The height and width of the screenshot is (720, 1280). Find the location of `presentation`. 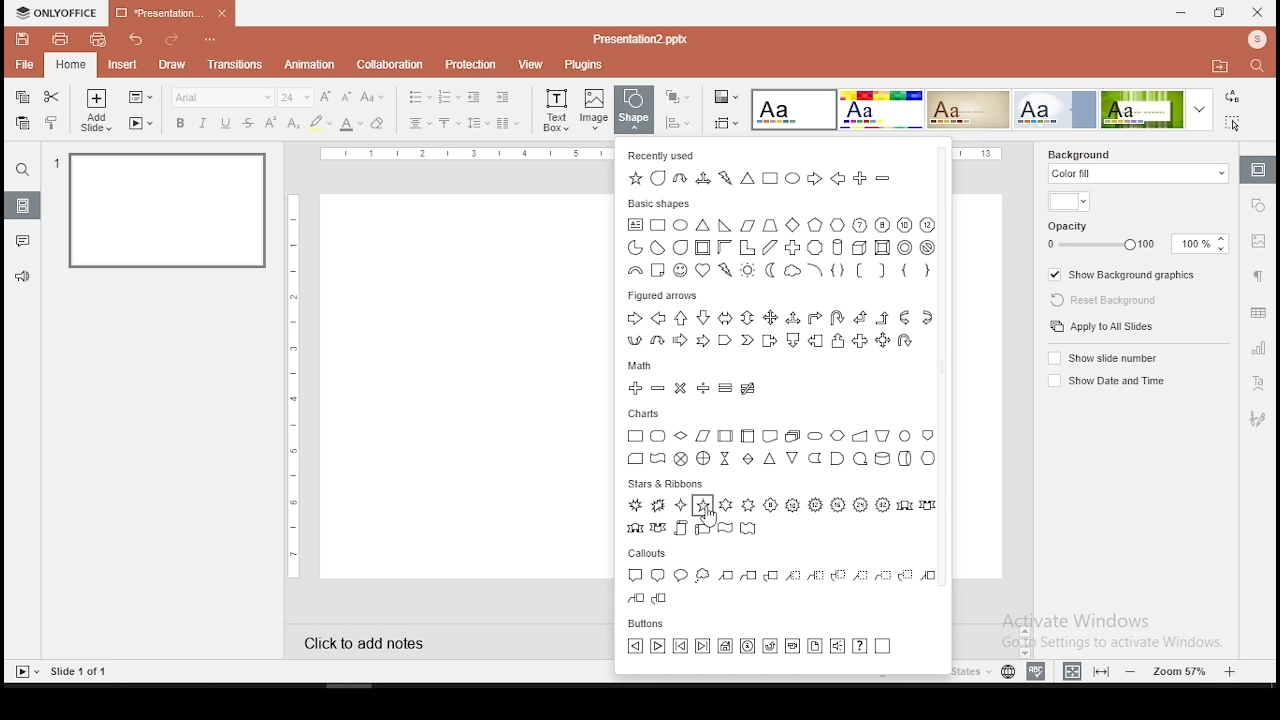

presentation is located at coordinates (172, 12).